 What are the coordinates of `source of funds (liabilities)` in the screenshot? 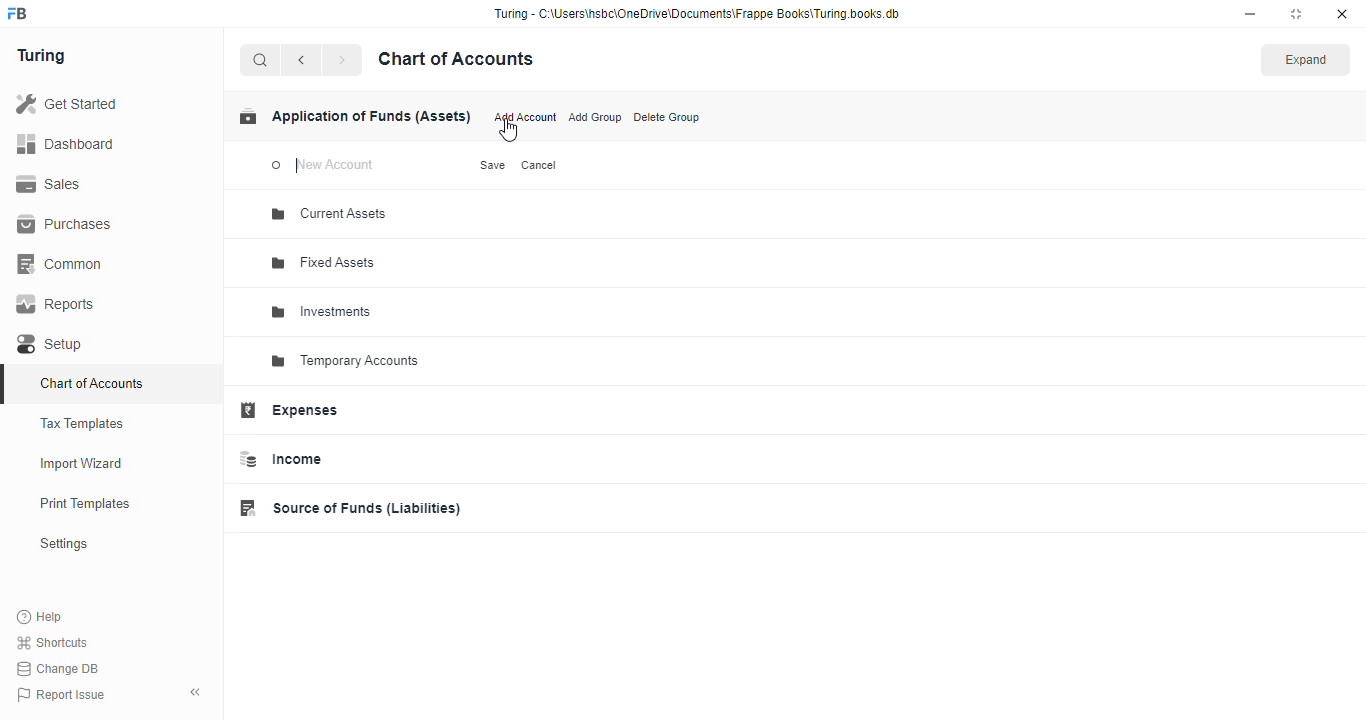 It's located at (349, 508).